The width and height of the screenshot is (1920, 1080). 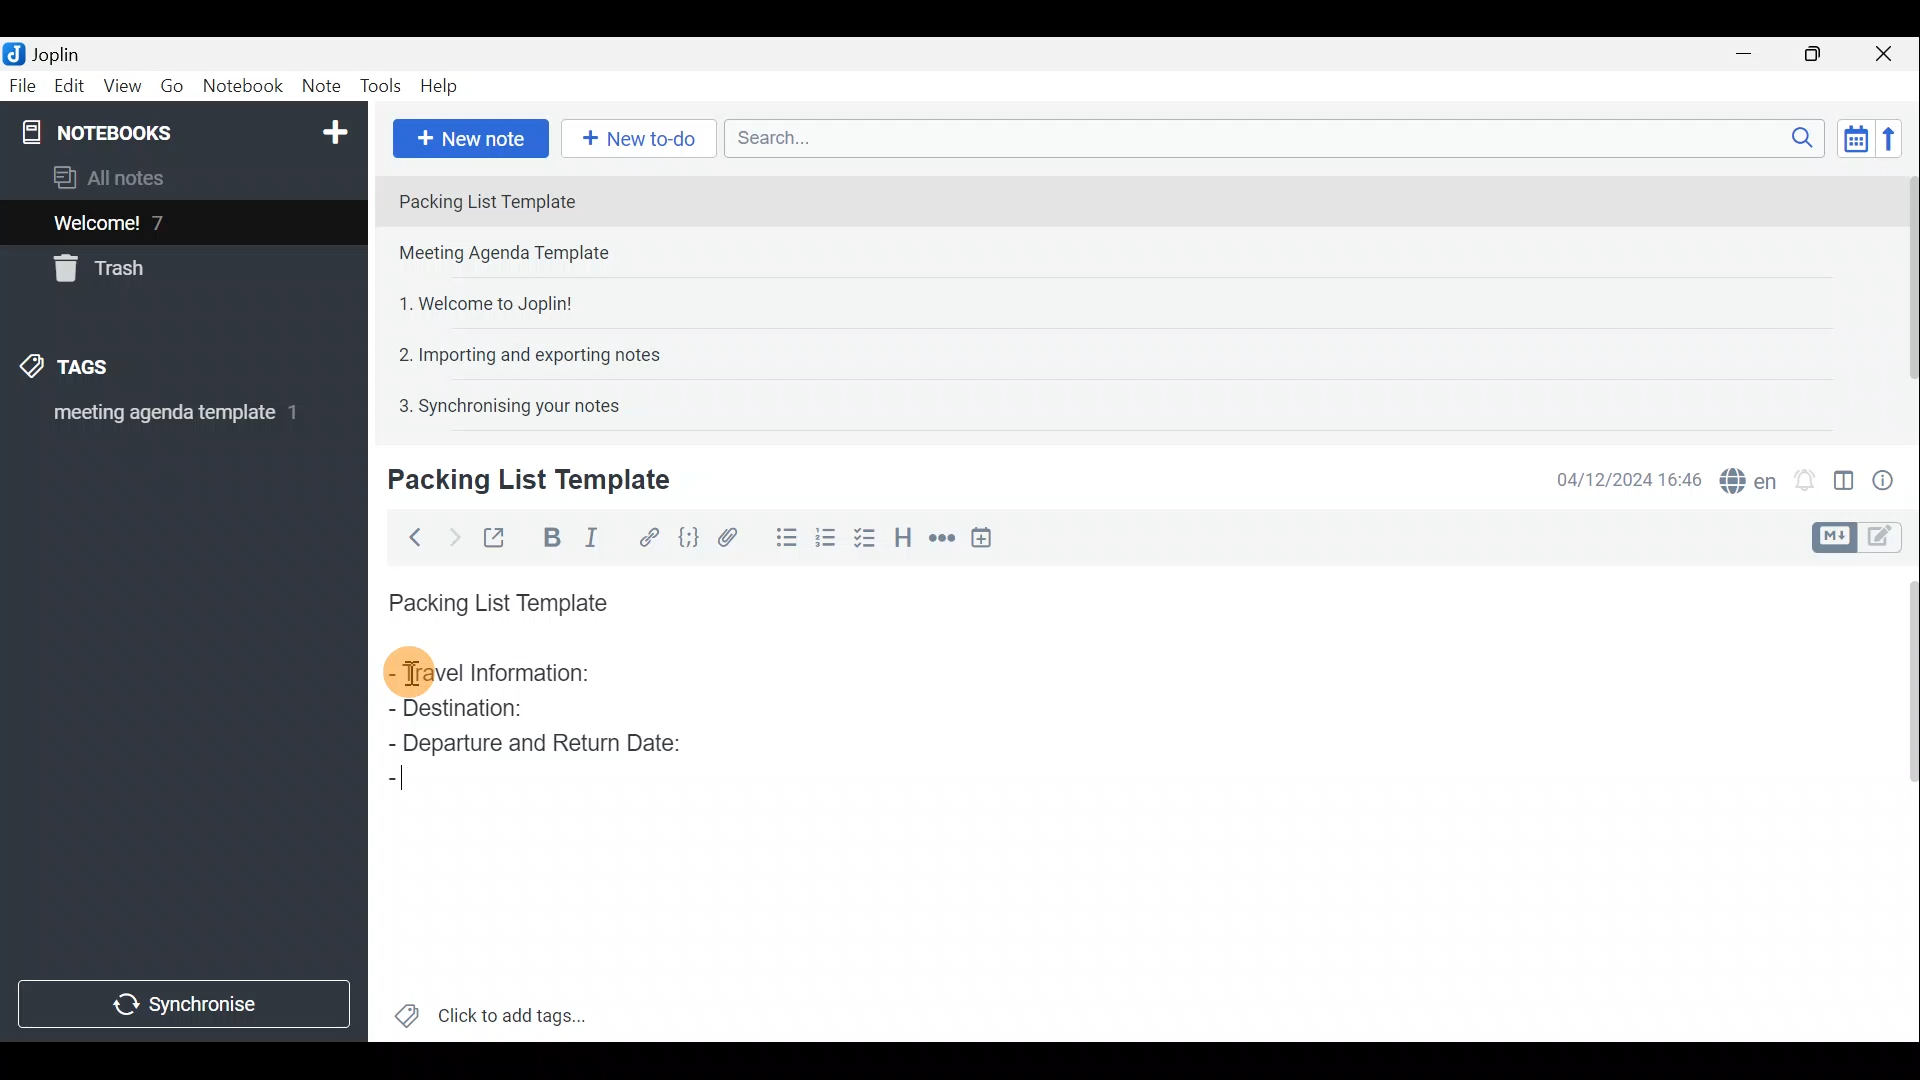 I want to click on Note 5, so click(x=501, y=403).